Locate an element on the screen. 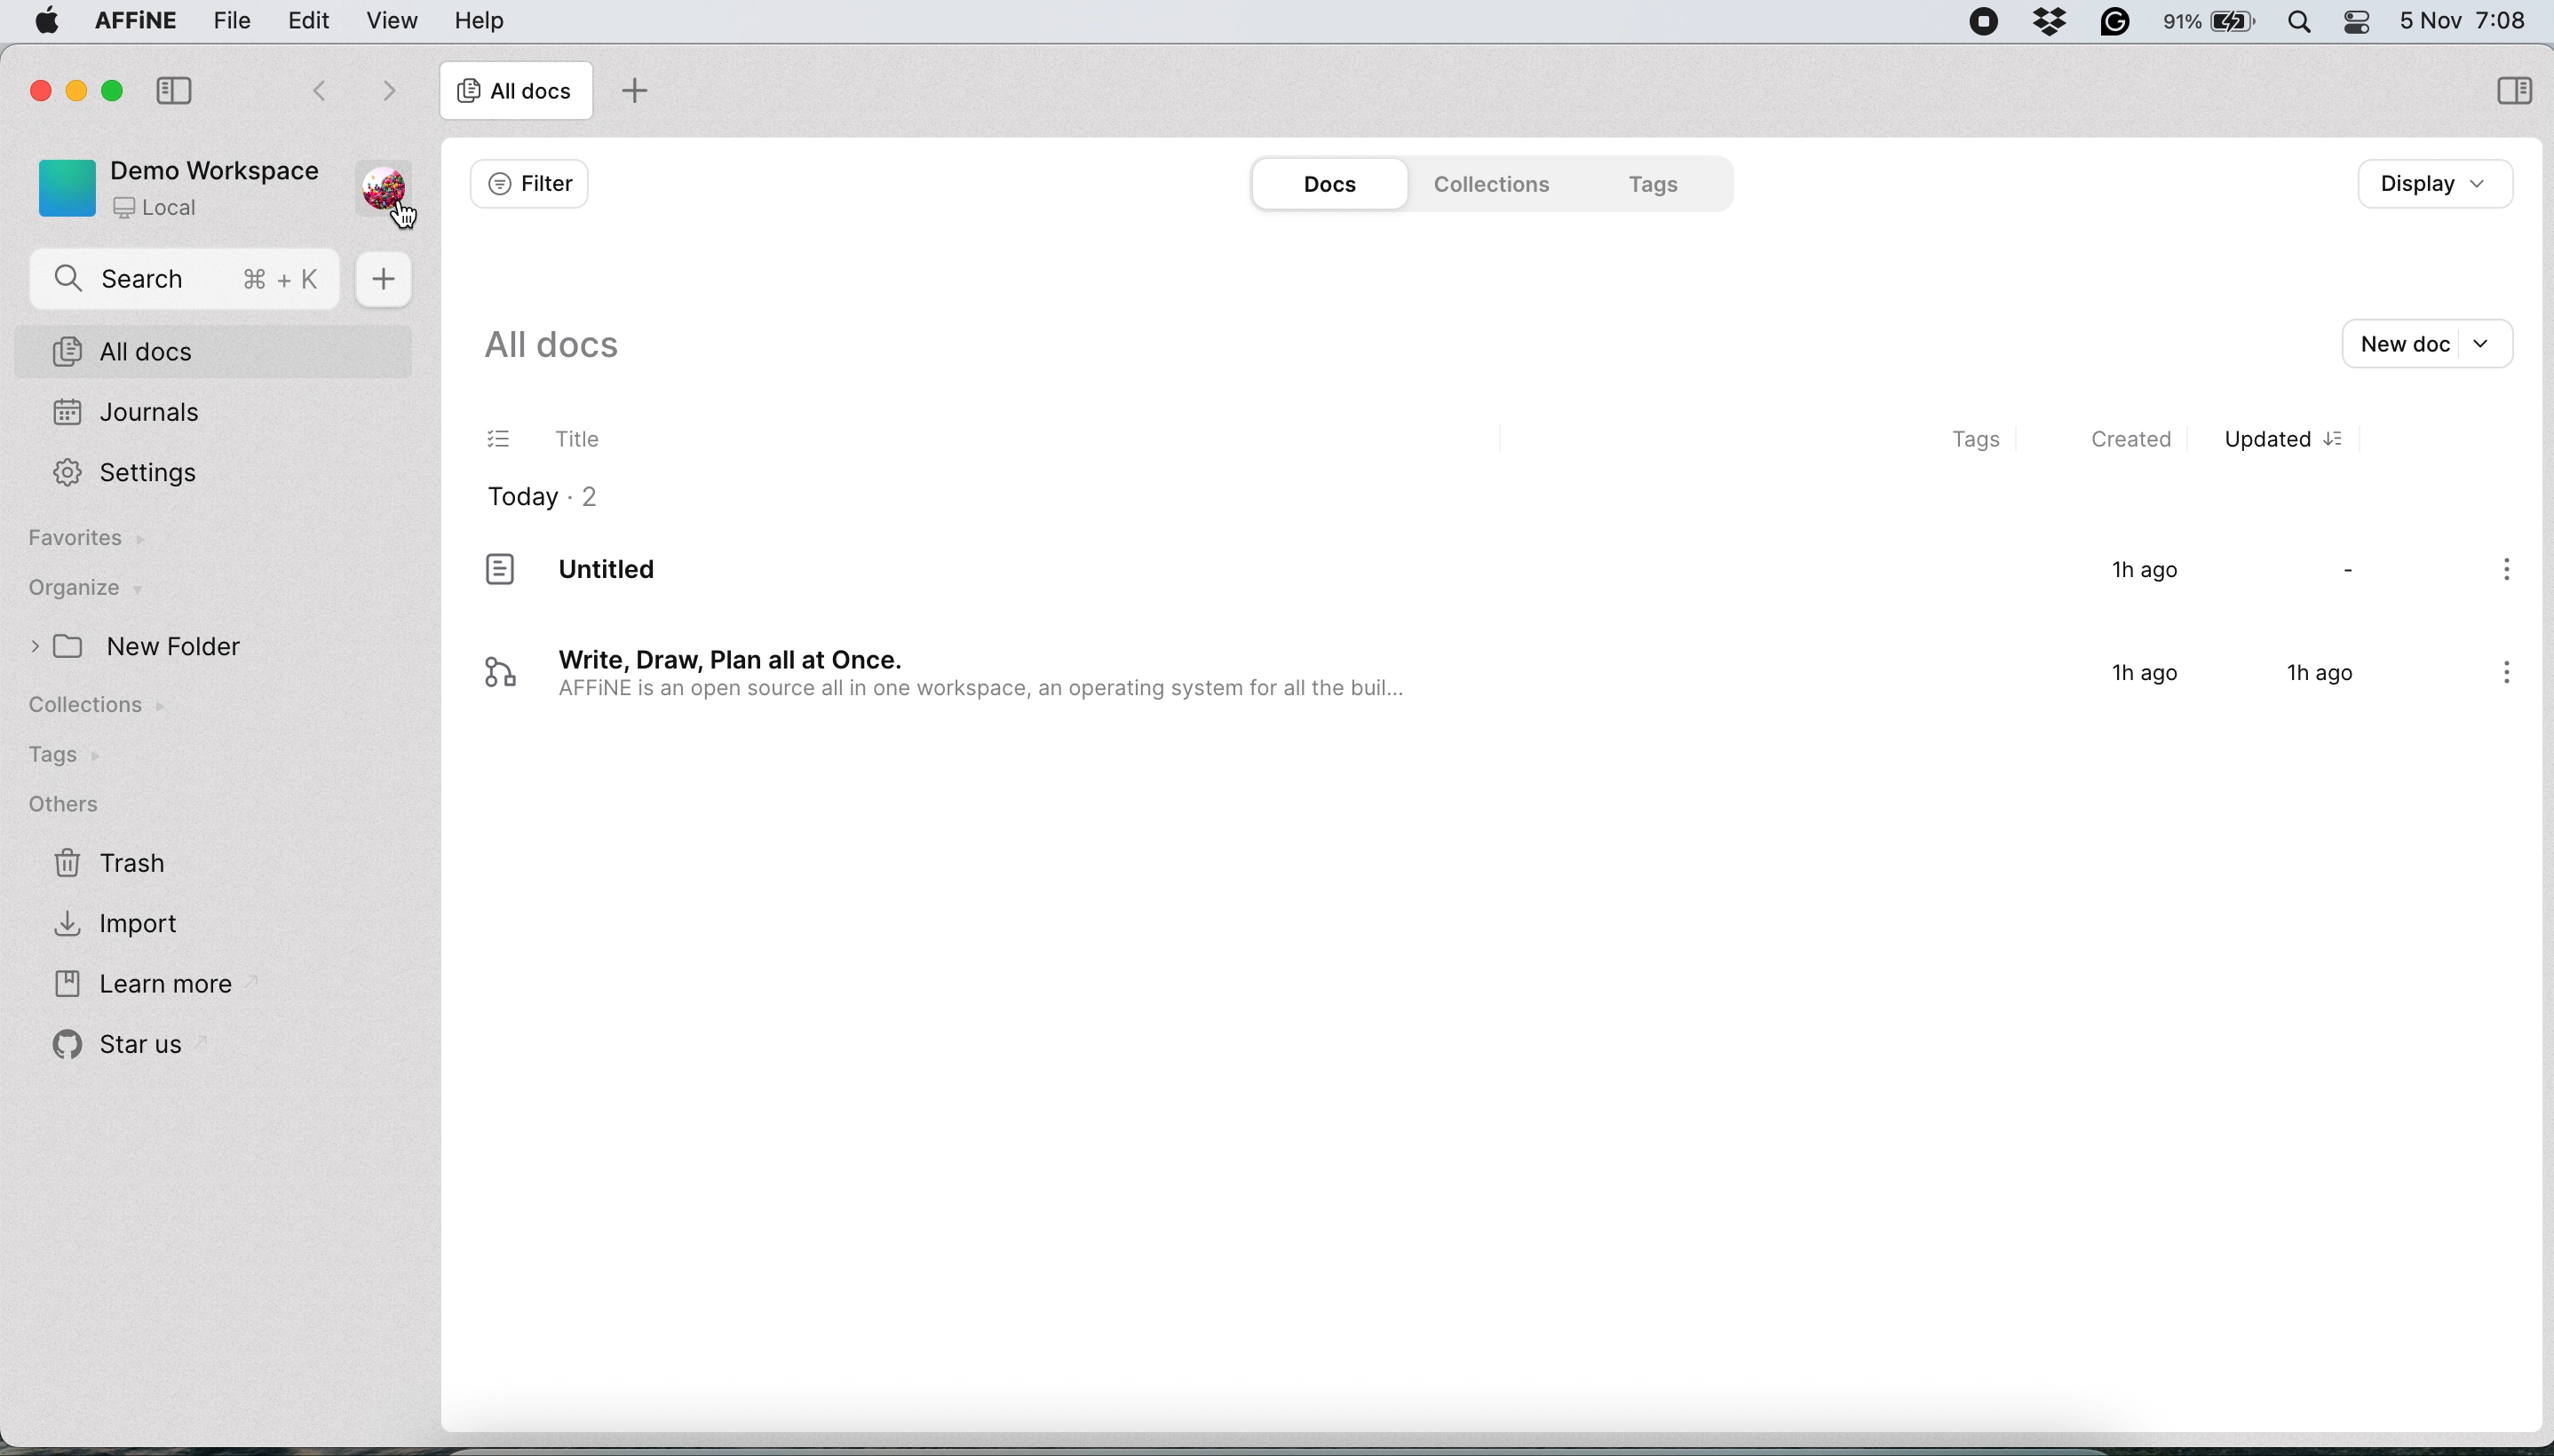 Image resolution: width=2554 pixels, height=1456 pixels. Write, Draw, Plan all at Once.
b's Y Aa h : : 1h 1h
AFFINE is an open source all in one workspace, an operating system for all the buil... ago ago is located at coordinates (1452, 683).